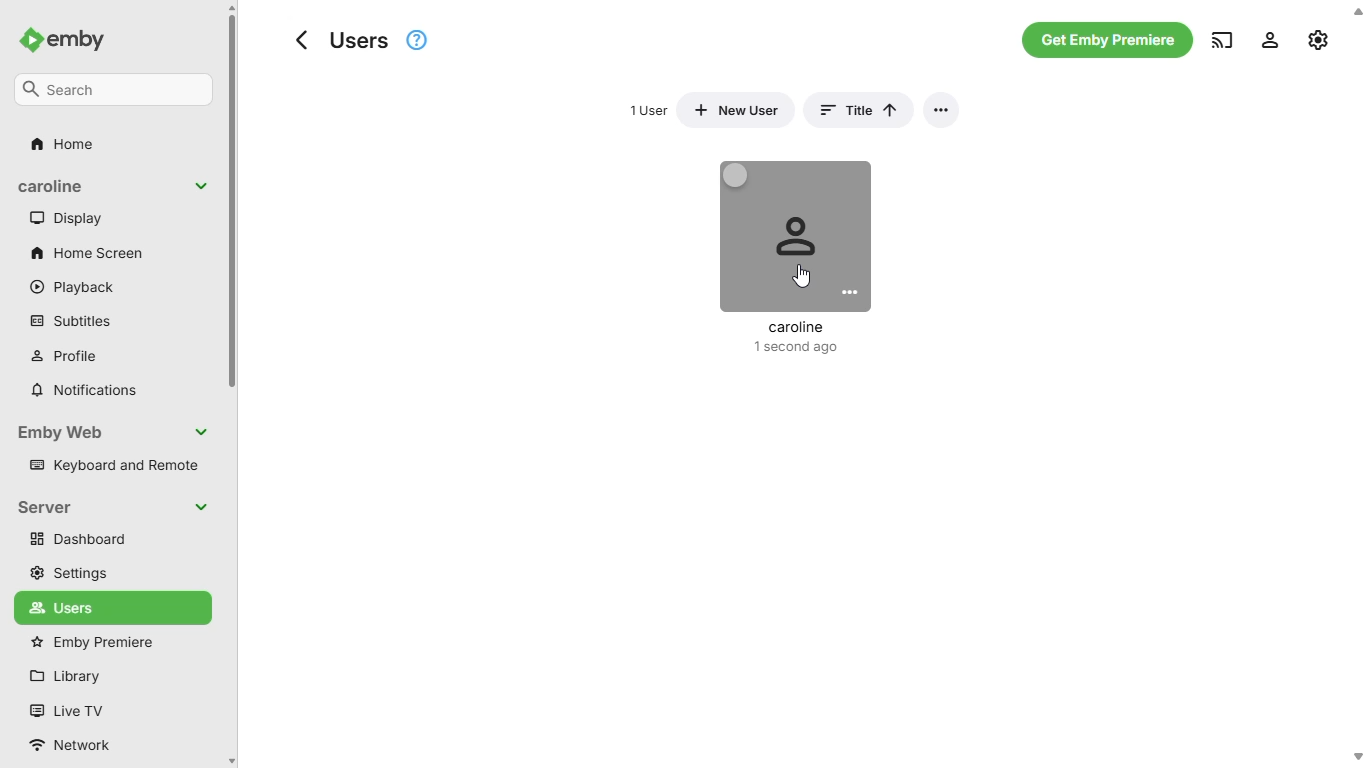 Image resolution: width=1366 pixels, height=768 pixels. I want to click on server, so click(115, 508).